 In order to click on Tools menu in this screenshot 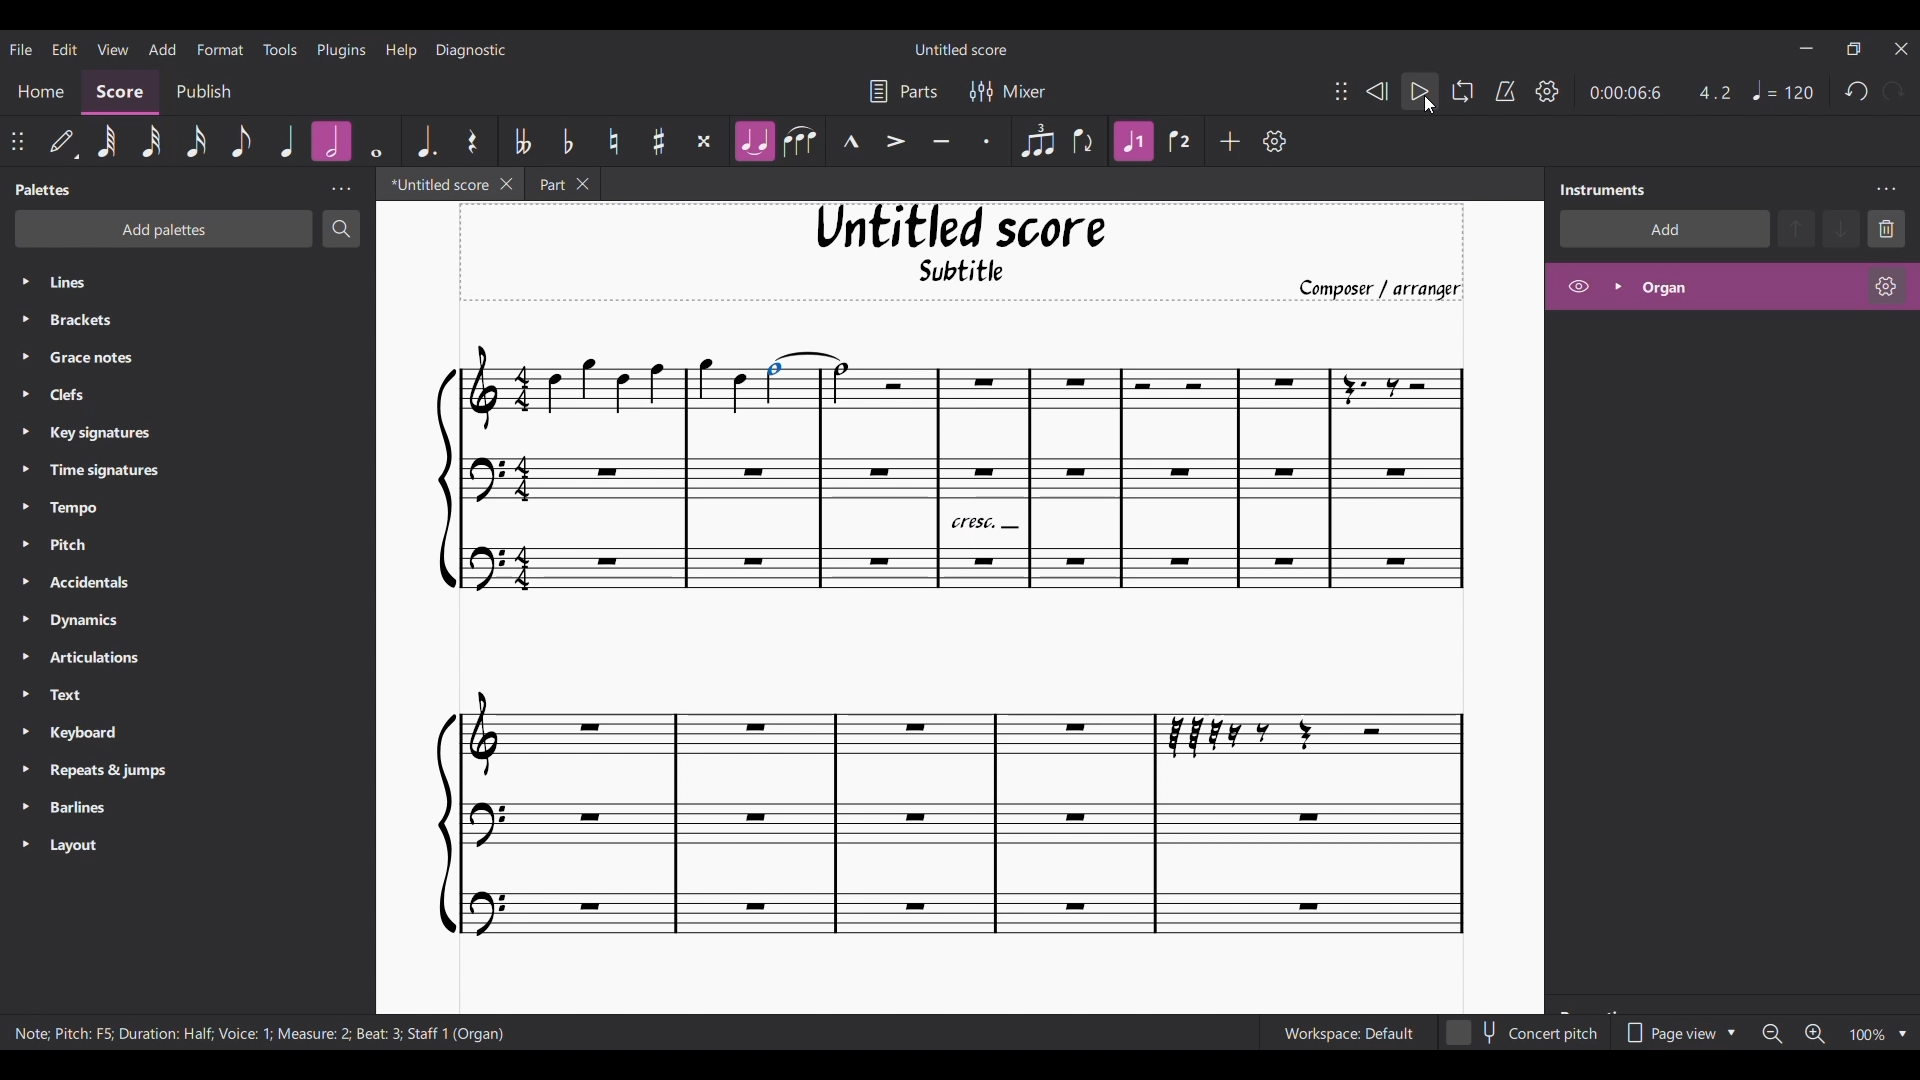, I will do `click(279, 48)`.